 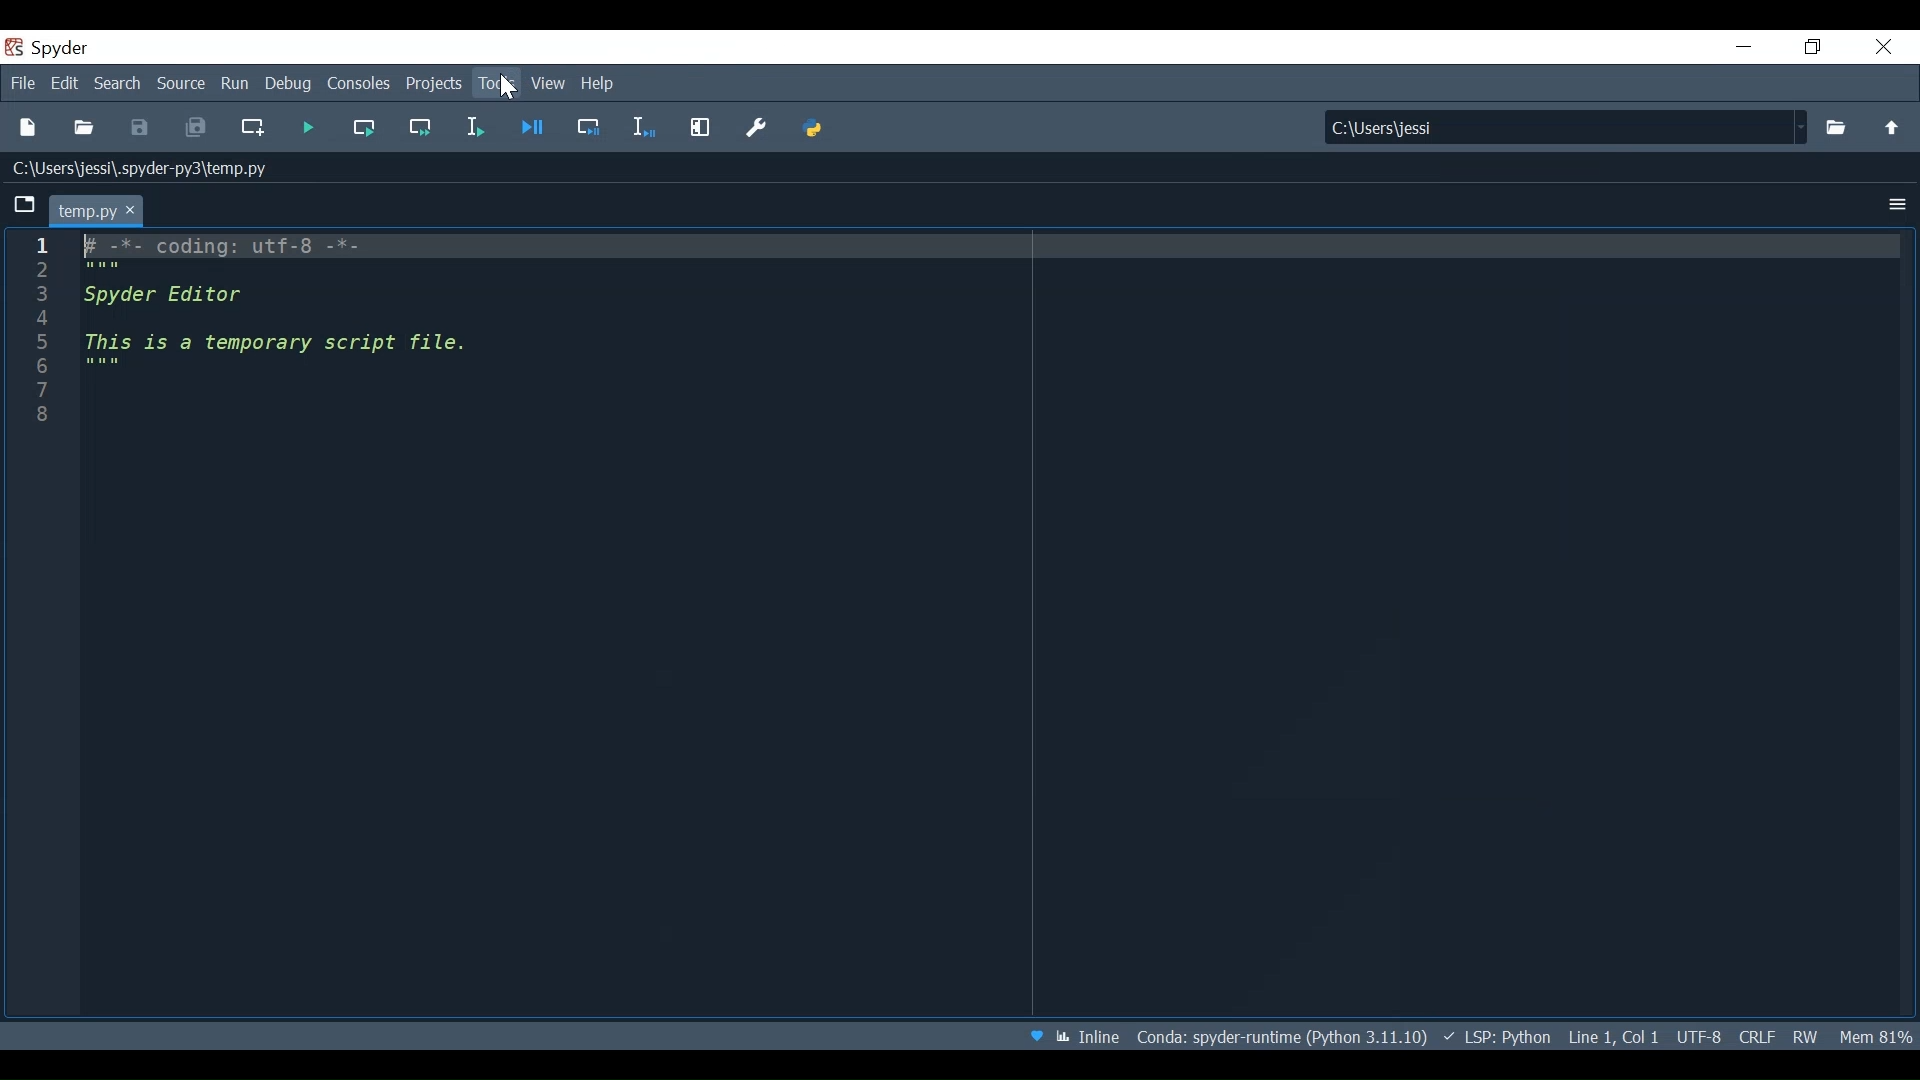 I want to click on File EQL Status, so click(x=1754, y=1037).